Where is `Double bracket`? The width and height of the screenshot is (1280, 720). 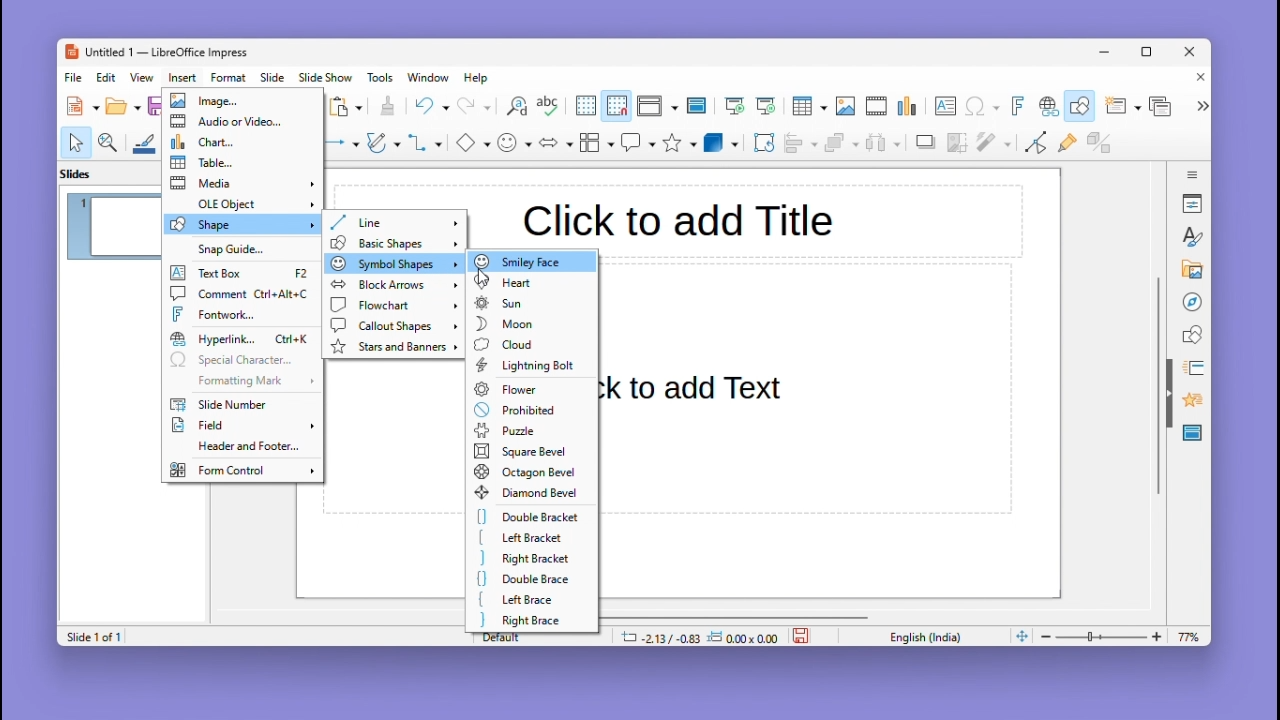
Double bracket is located at coordinates (531, 518).